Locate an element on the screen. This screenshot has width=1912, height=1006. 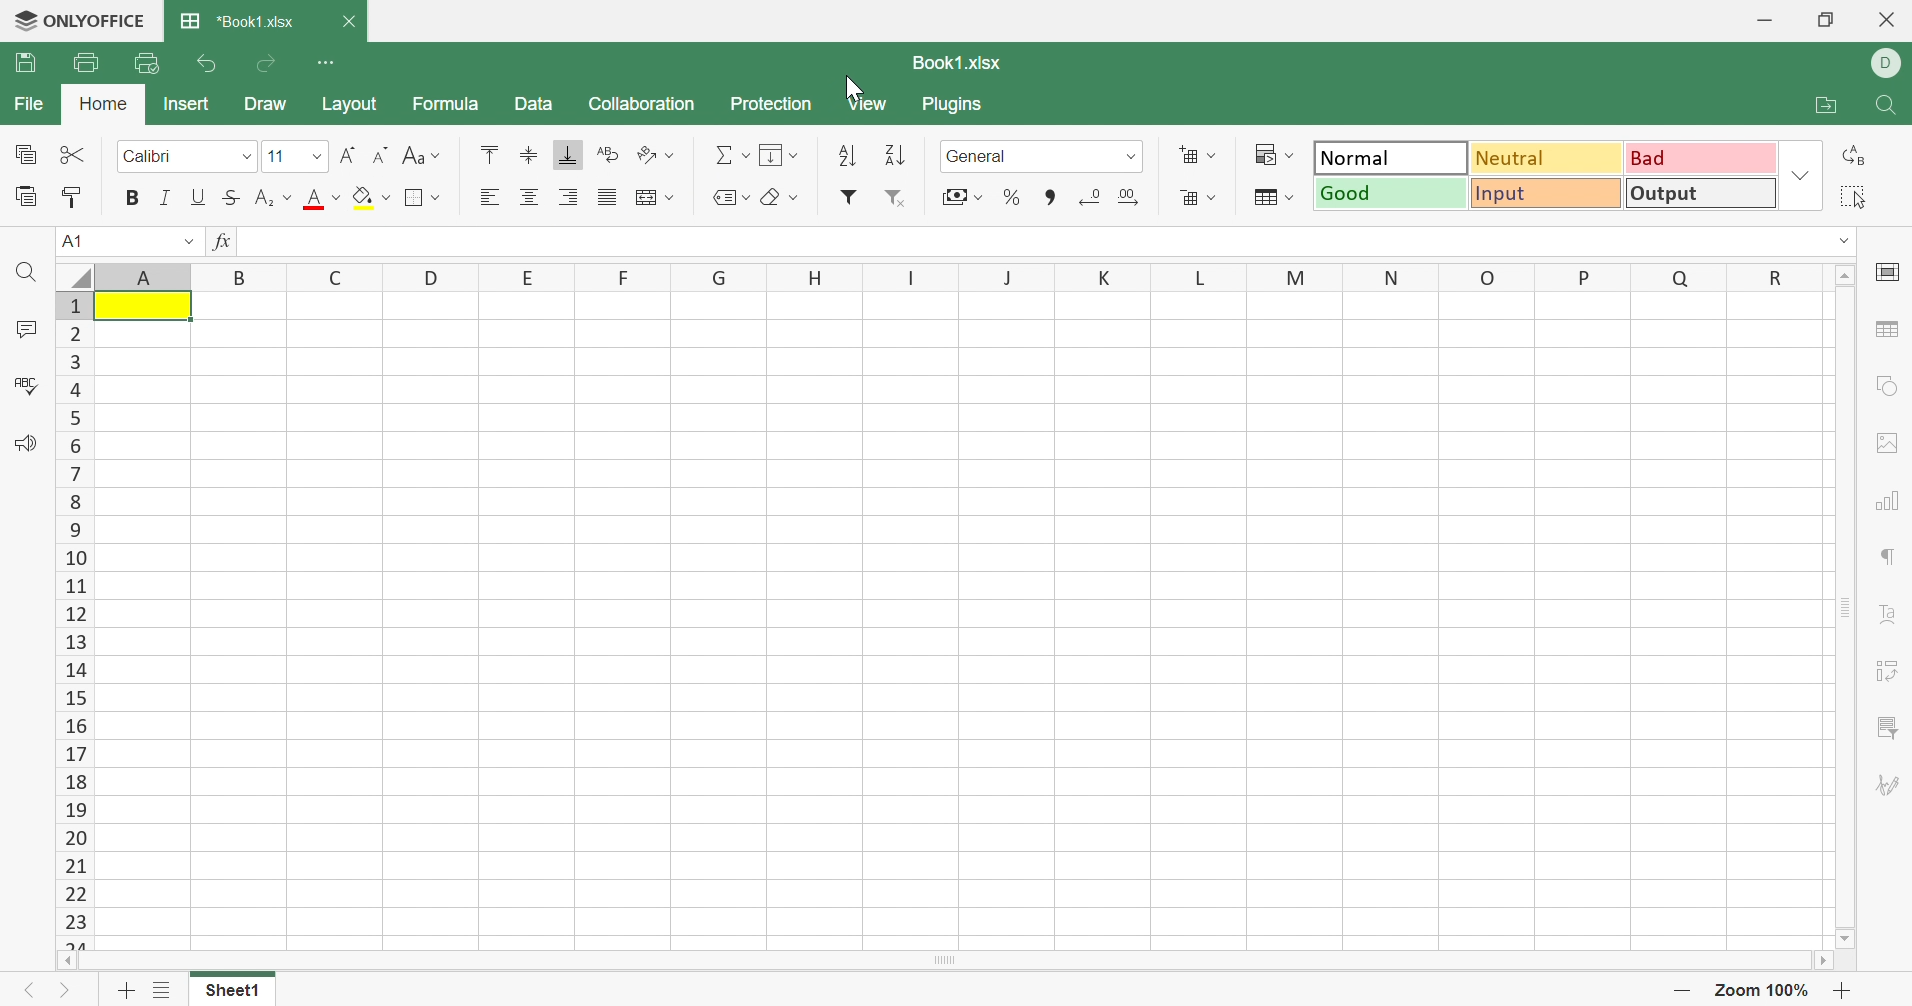
Ascending order is located at coordinates (847, 151).